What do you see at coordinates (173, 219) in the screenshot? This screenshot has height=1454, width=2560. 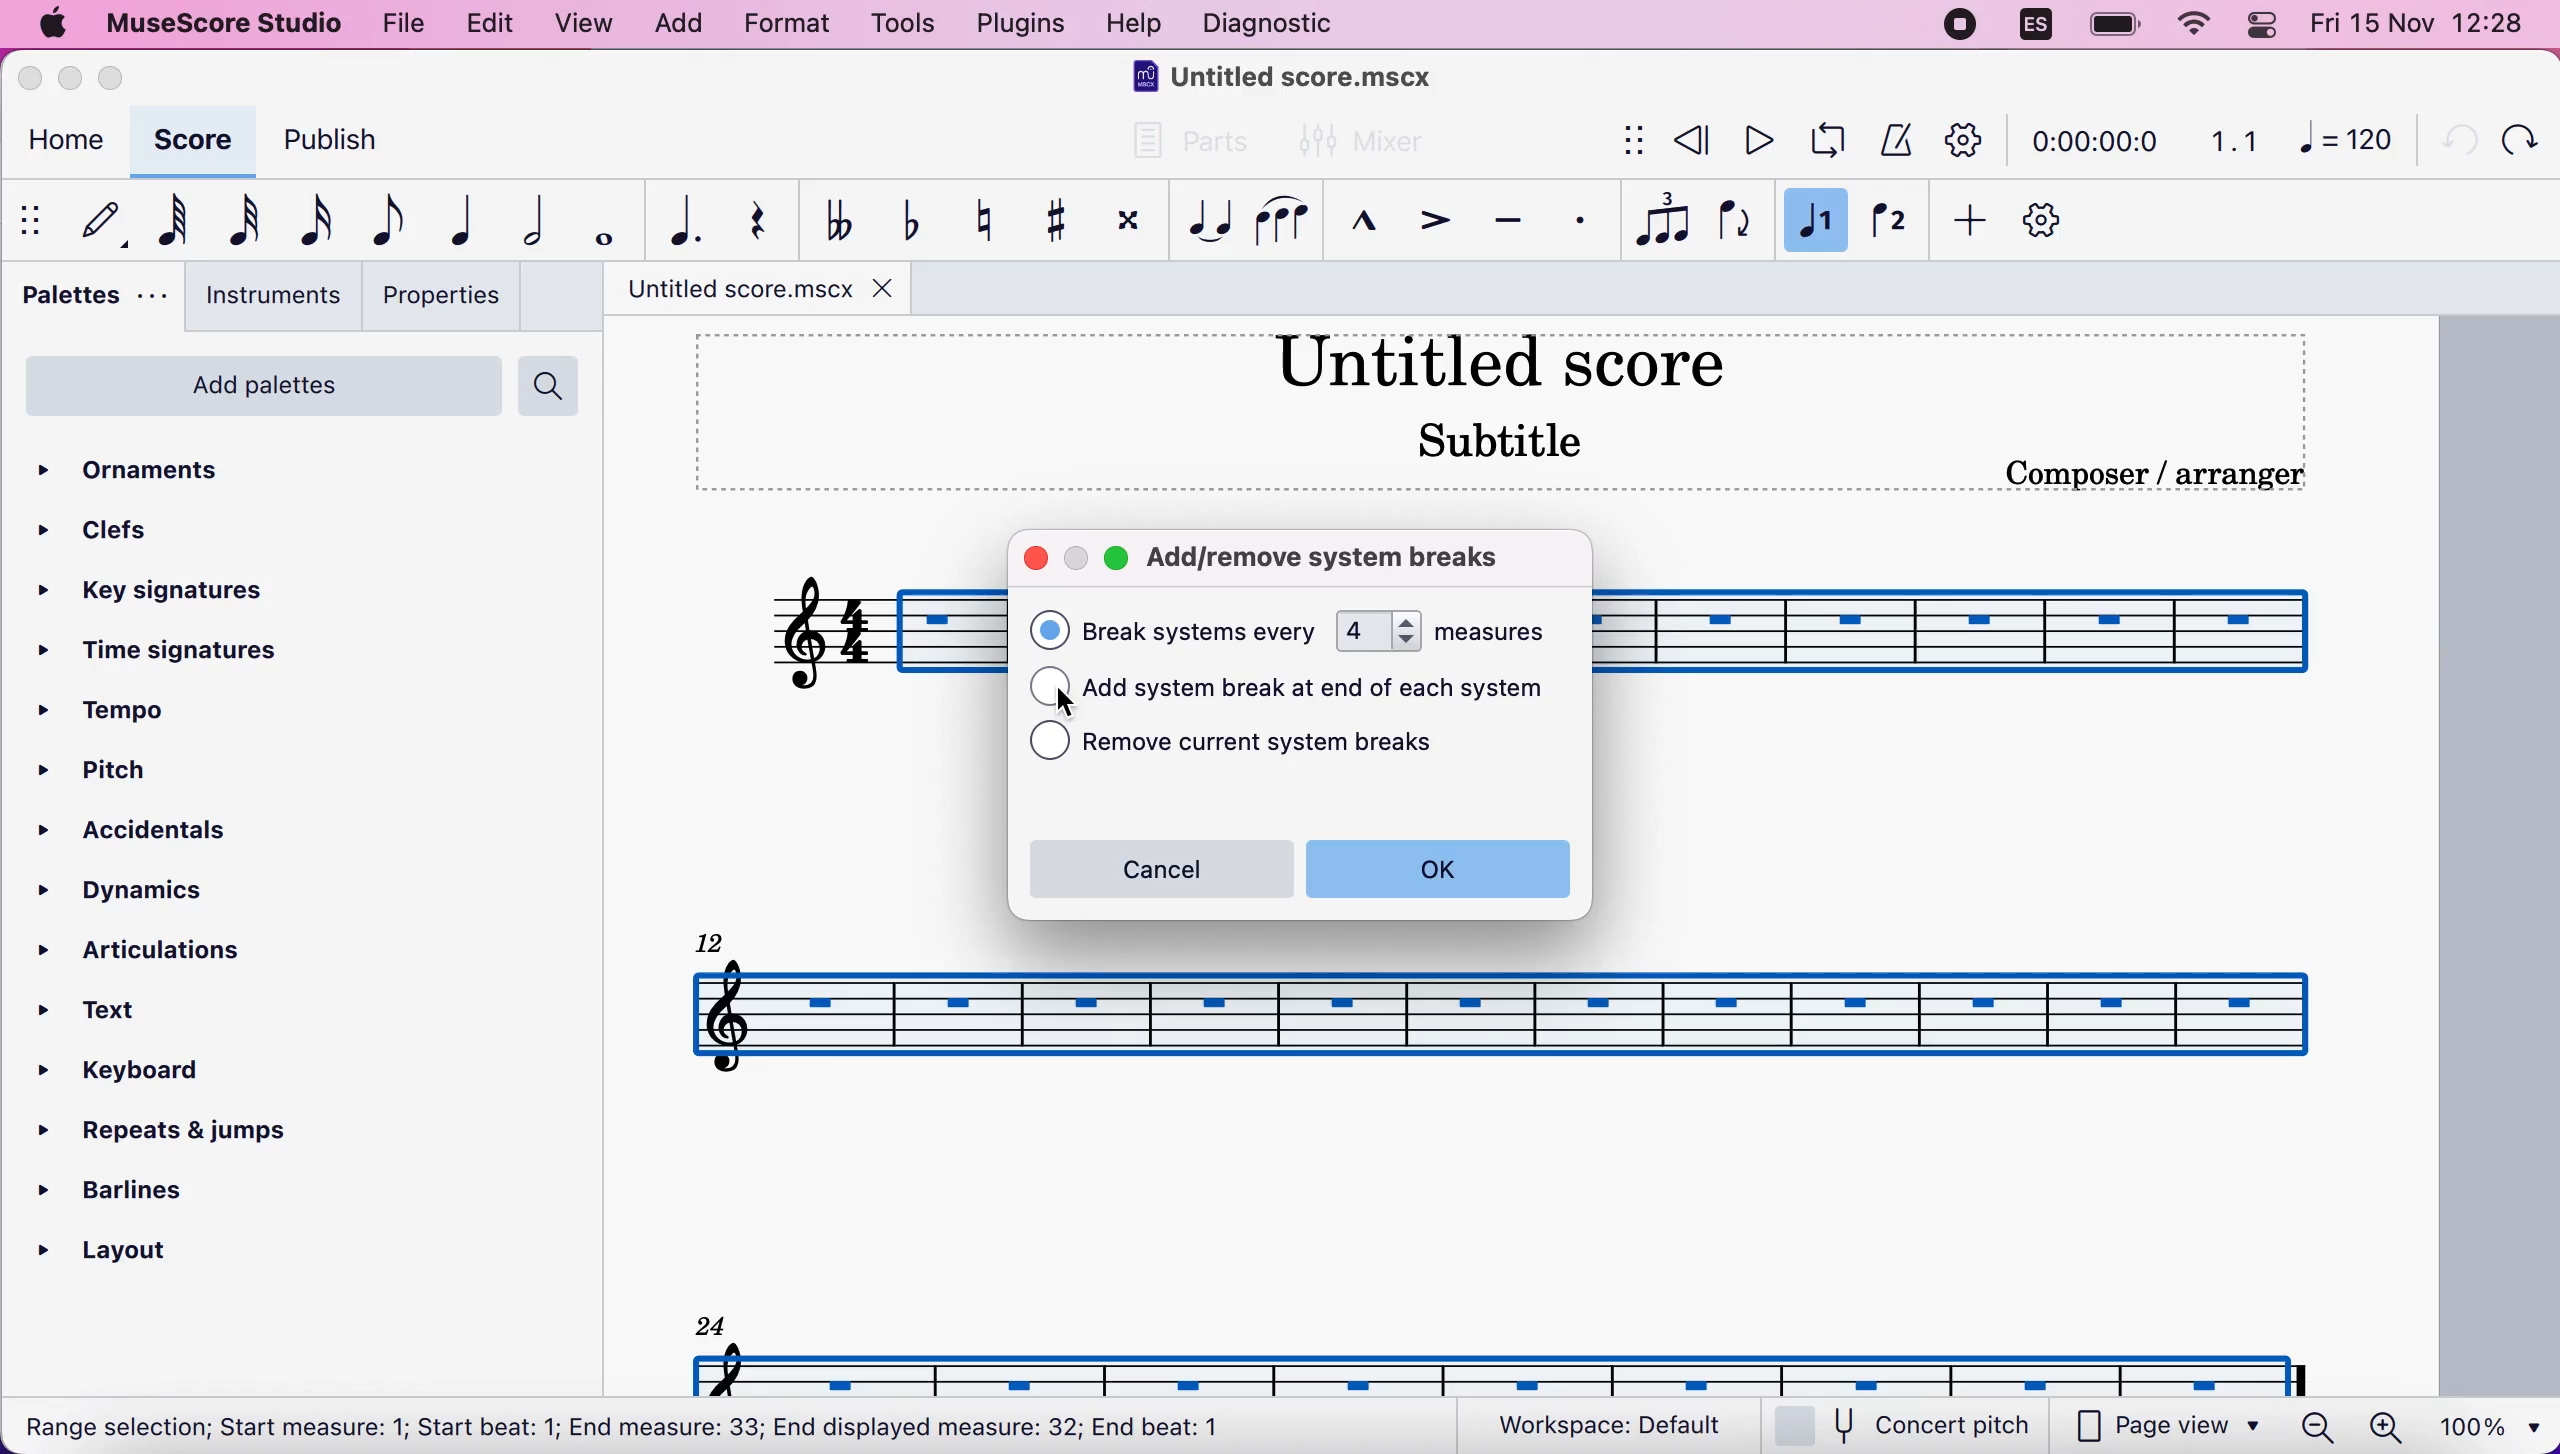 I see `64th note` at bounding box center [173, 219].